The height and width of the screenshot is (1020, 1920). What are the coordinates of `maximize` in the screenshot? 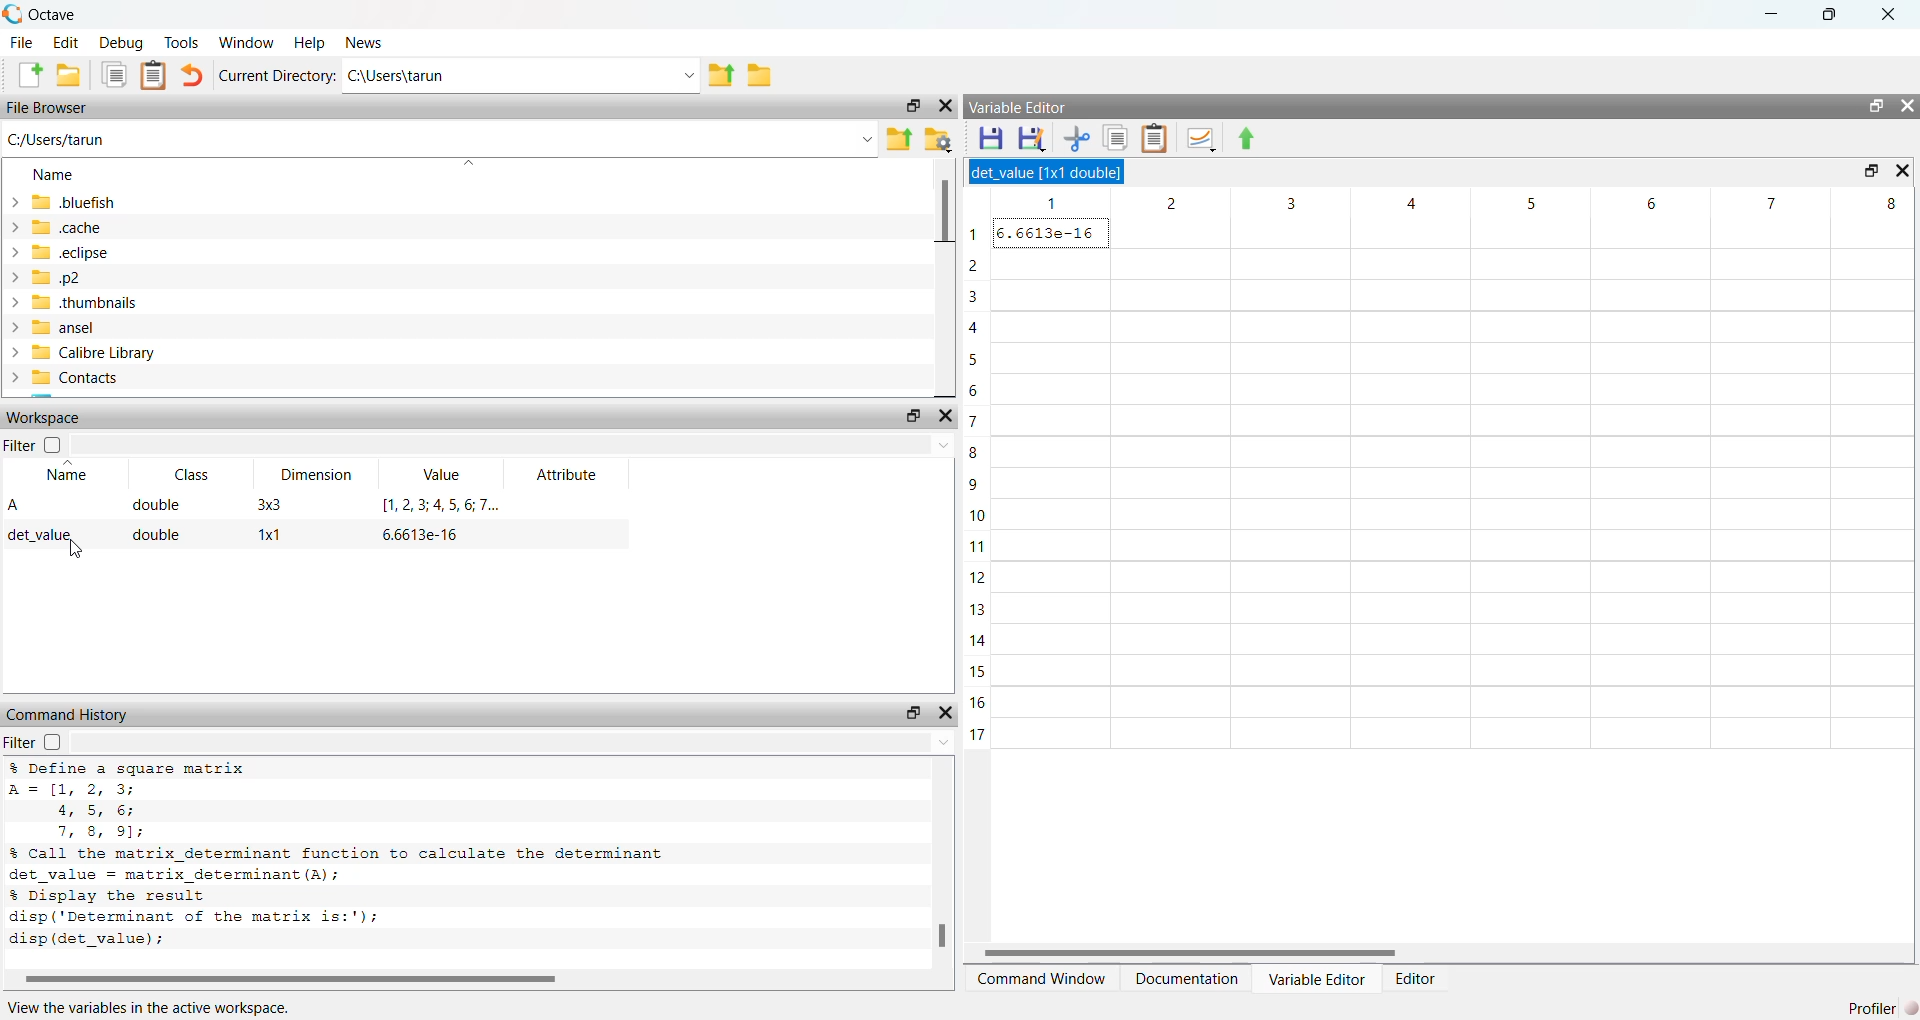 It's located at (910, 418).